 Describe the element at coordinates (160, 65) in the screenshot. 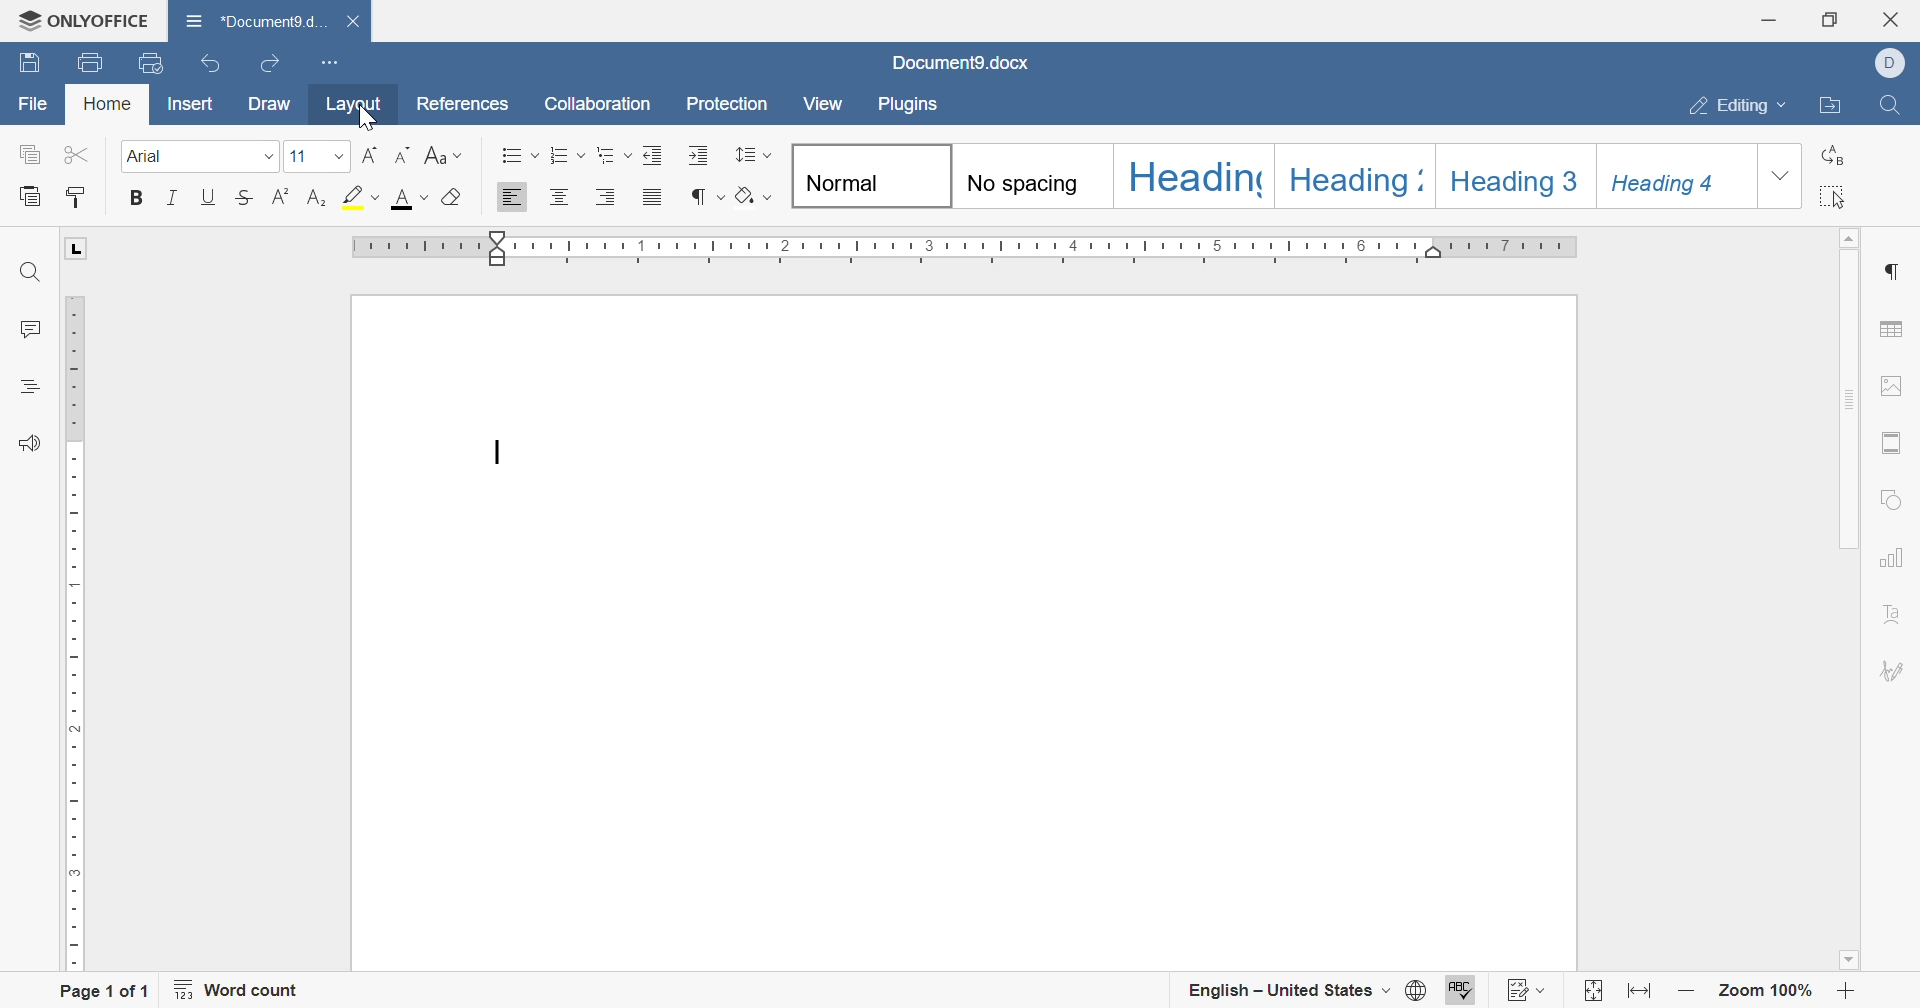

I see `quick print` at that location.